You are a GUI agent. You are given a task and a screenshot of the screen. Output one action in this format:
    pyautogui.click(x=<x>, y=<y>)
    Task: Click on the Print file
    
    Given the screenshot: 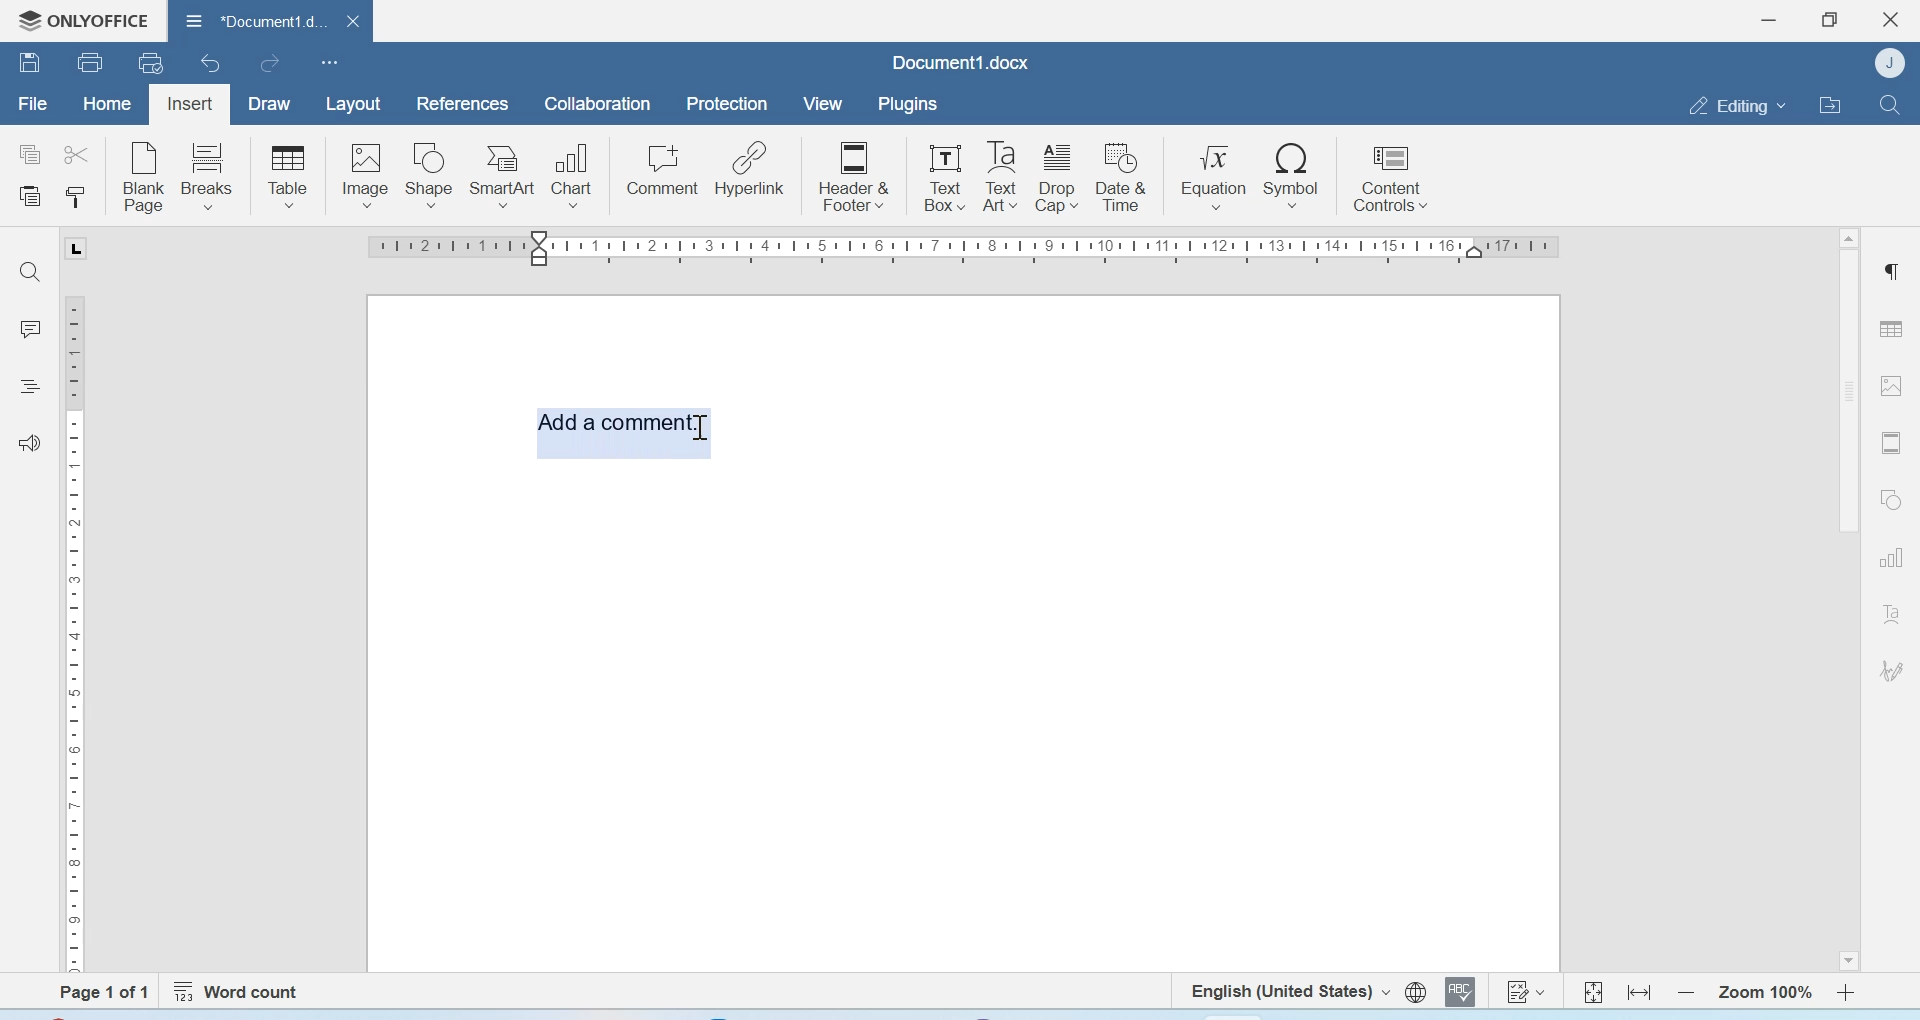 What is the action you would take?
    pyautogui.click(x=93, y=62)
    